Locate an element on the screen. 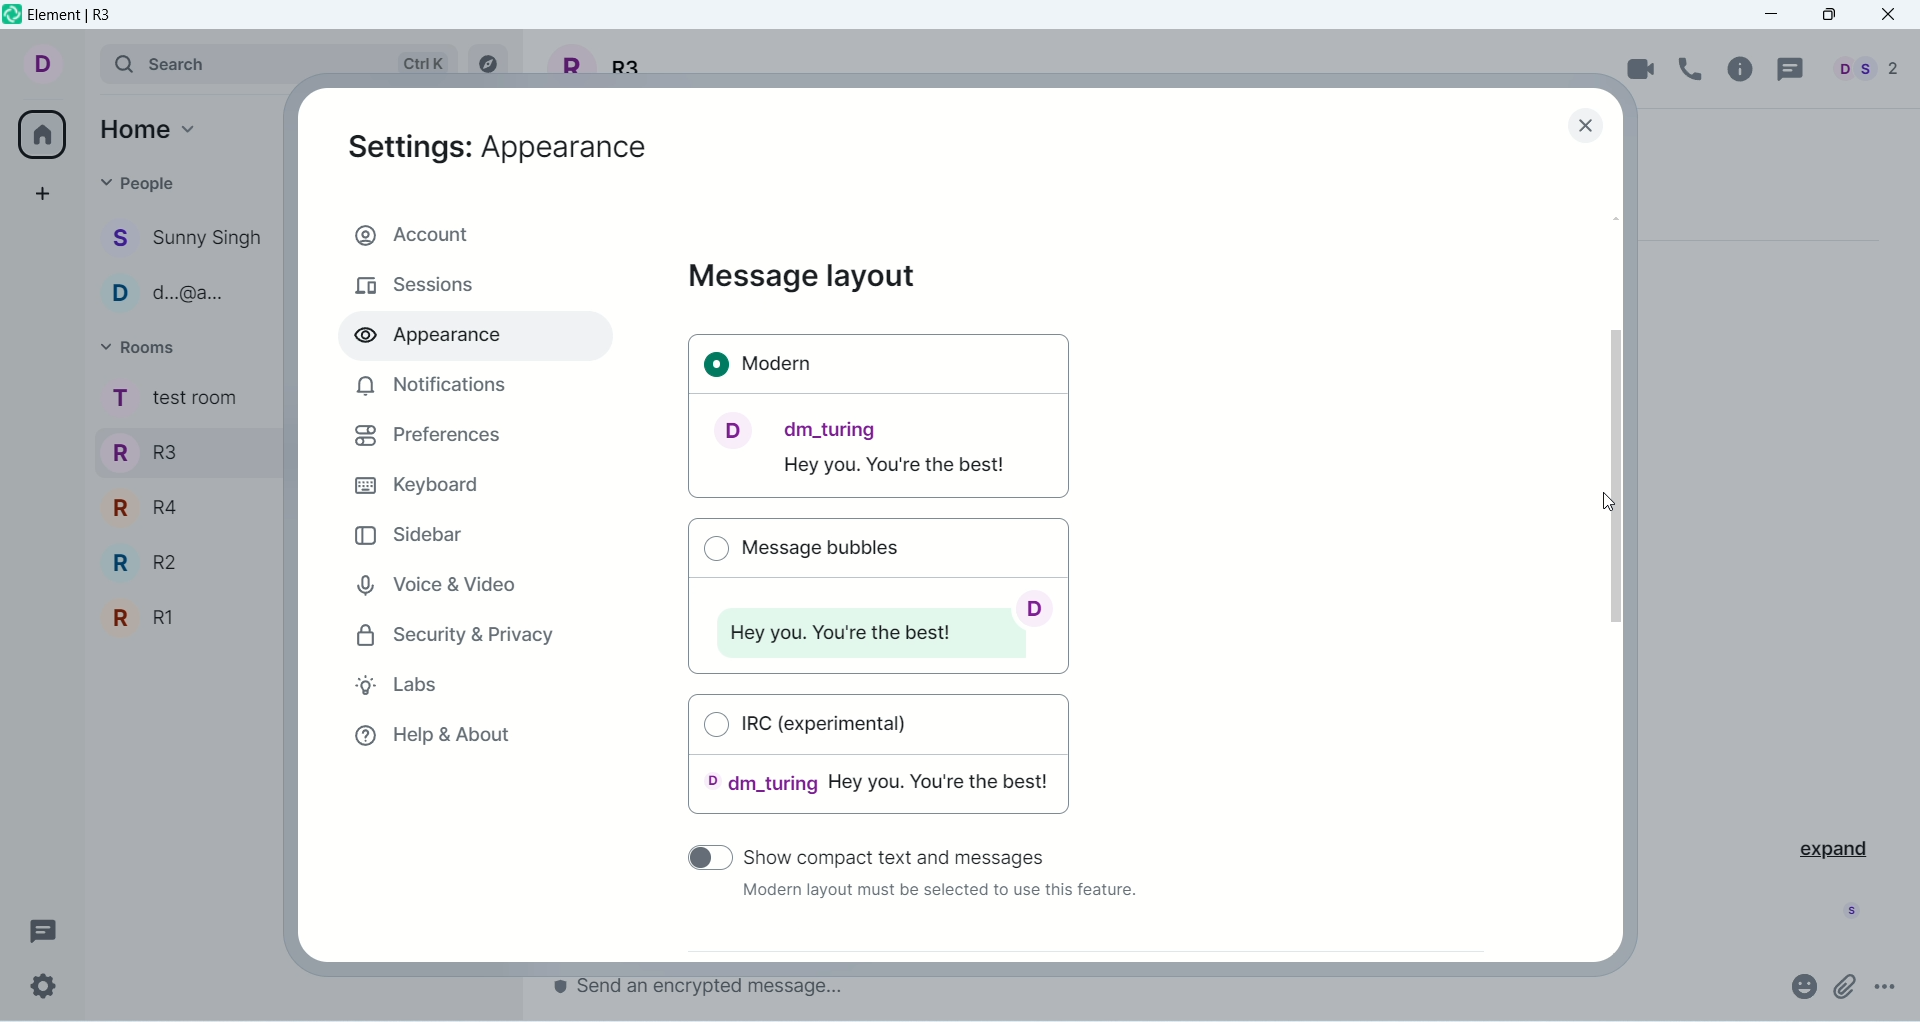 This screenshot has width=1920, height=1022. modern is located at coordinates (880, 418).